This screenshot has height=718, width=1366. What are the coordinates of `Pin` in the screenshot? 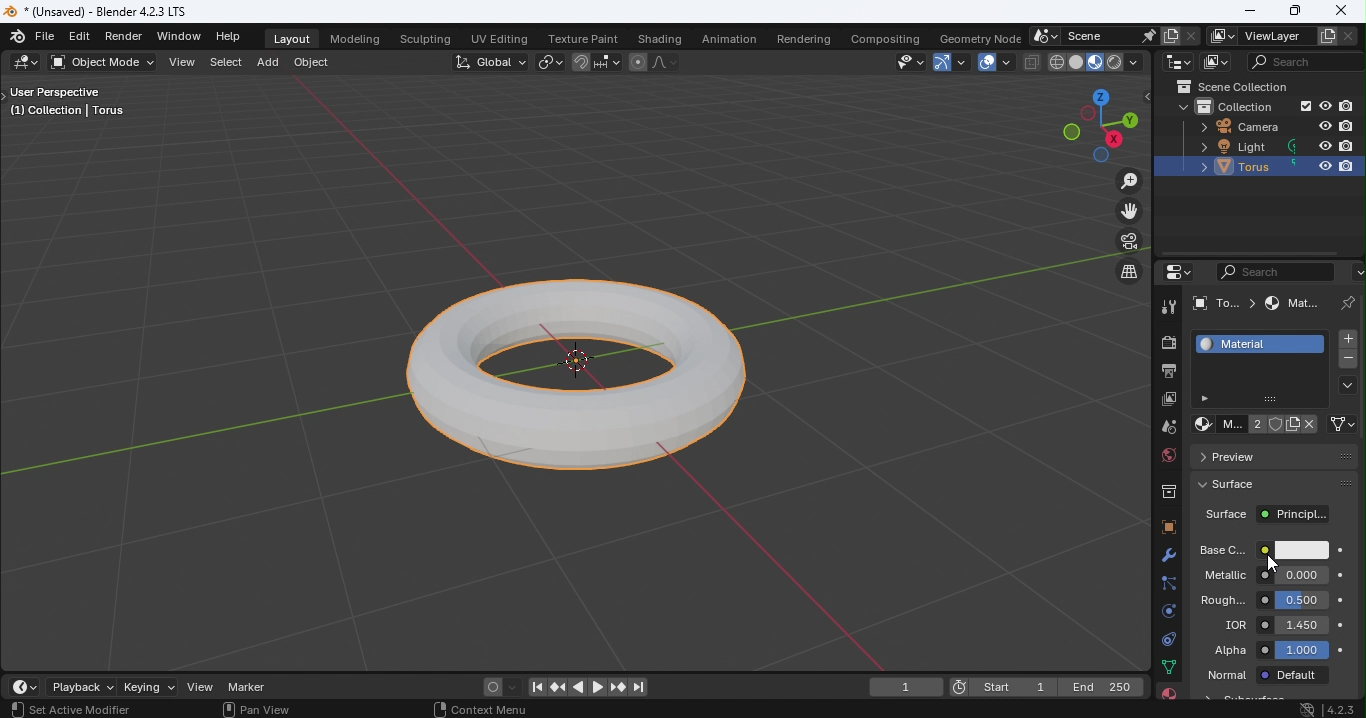 It's located at (1350, 303).